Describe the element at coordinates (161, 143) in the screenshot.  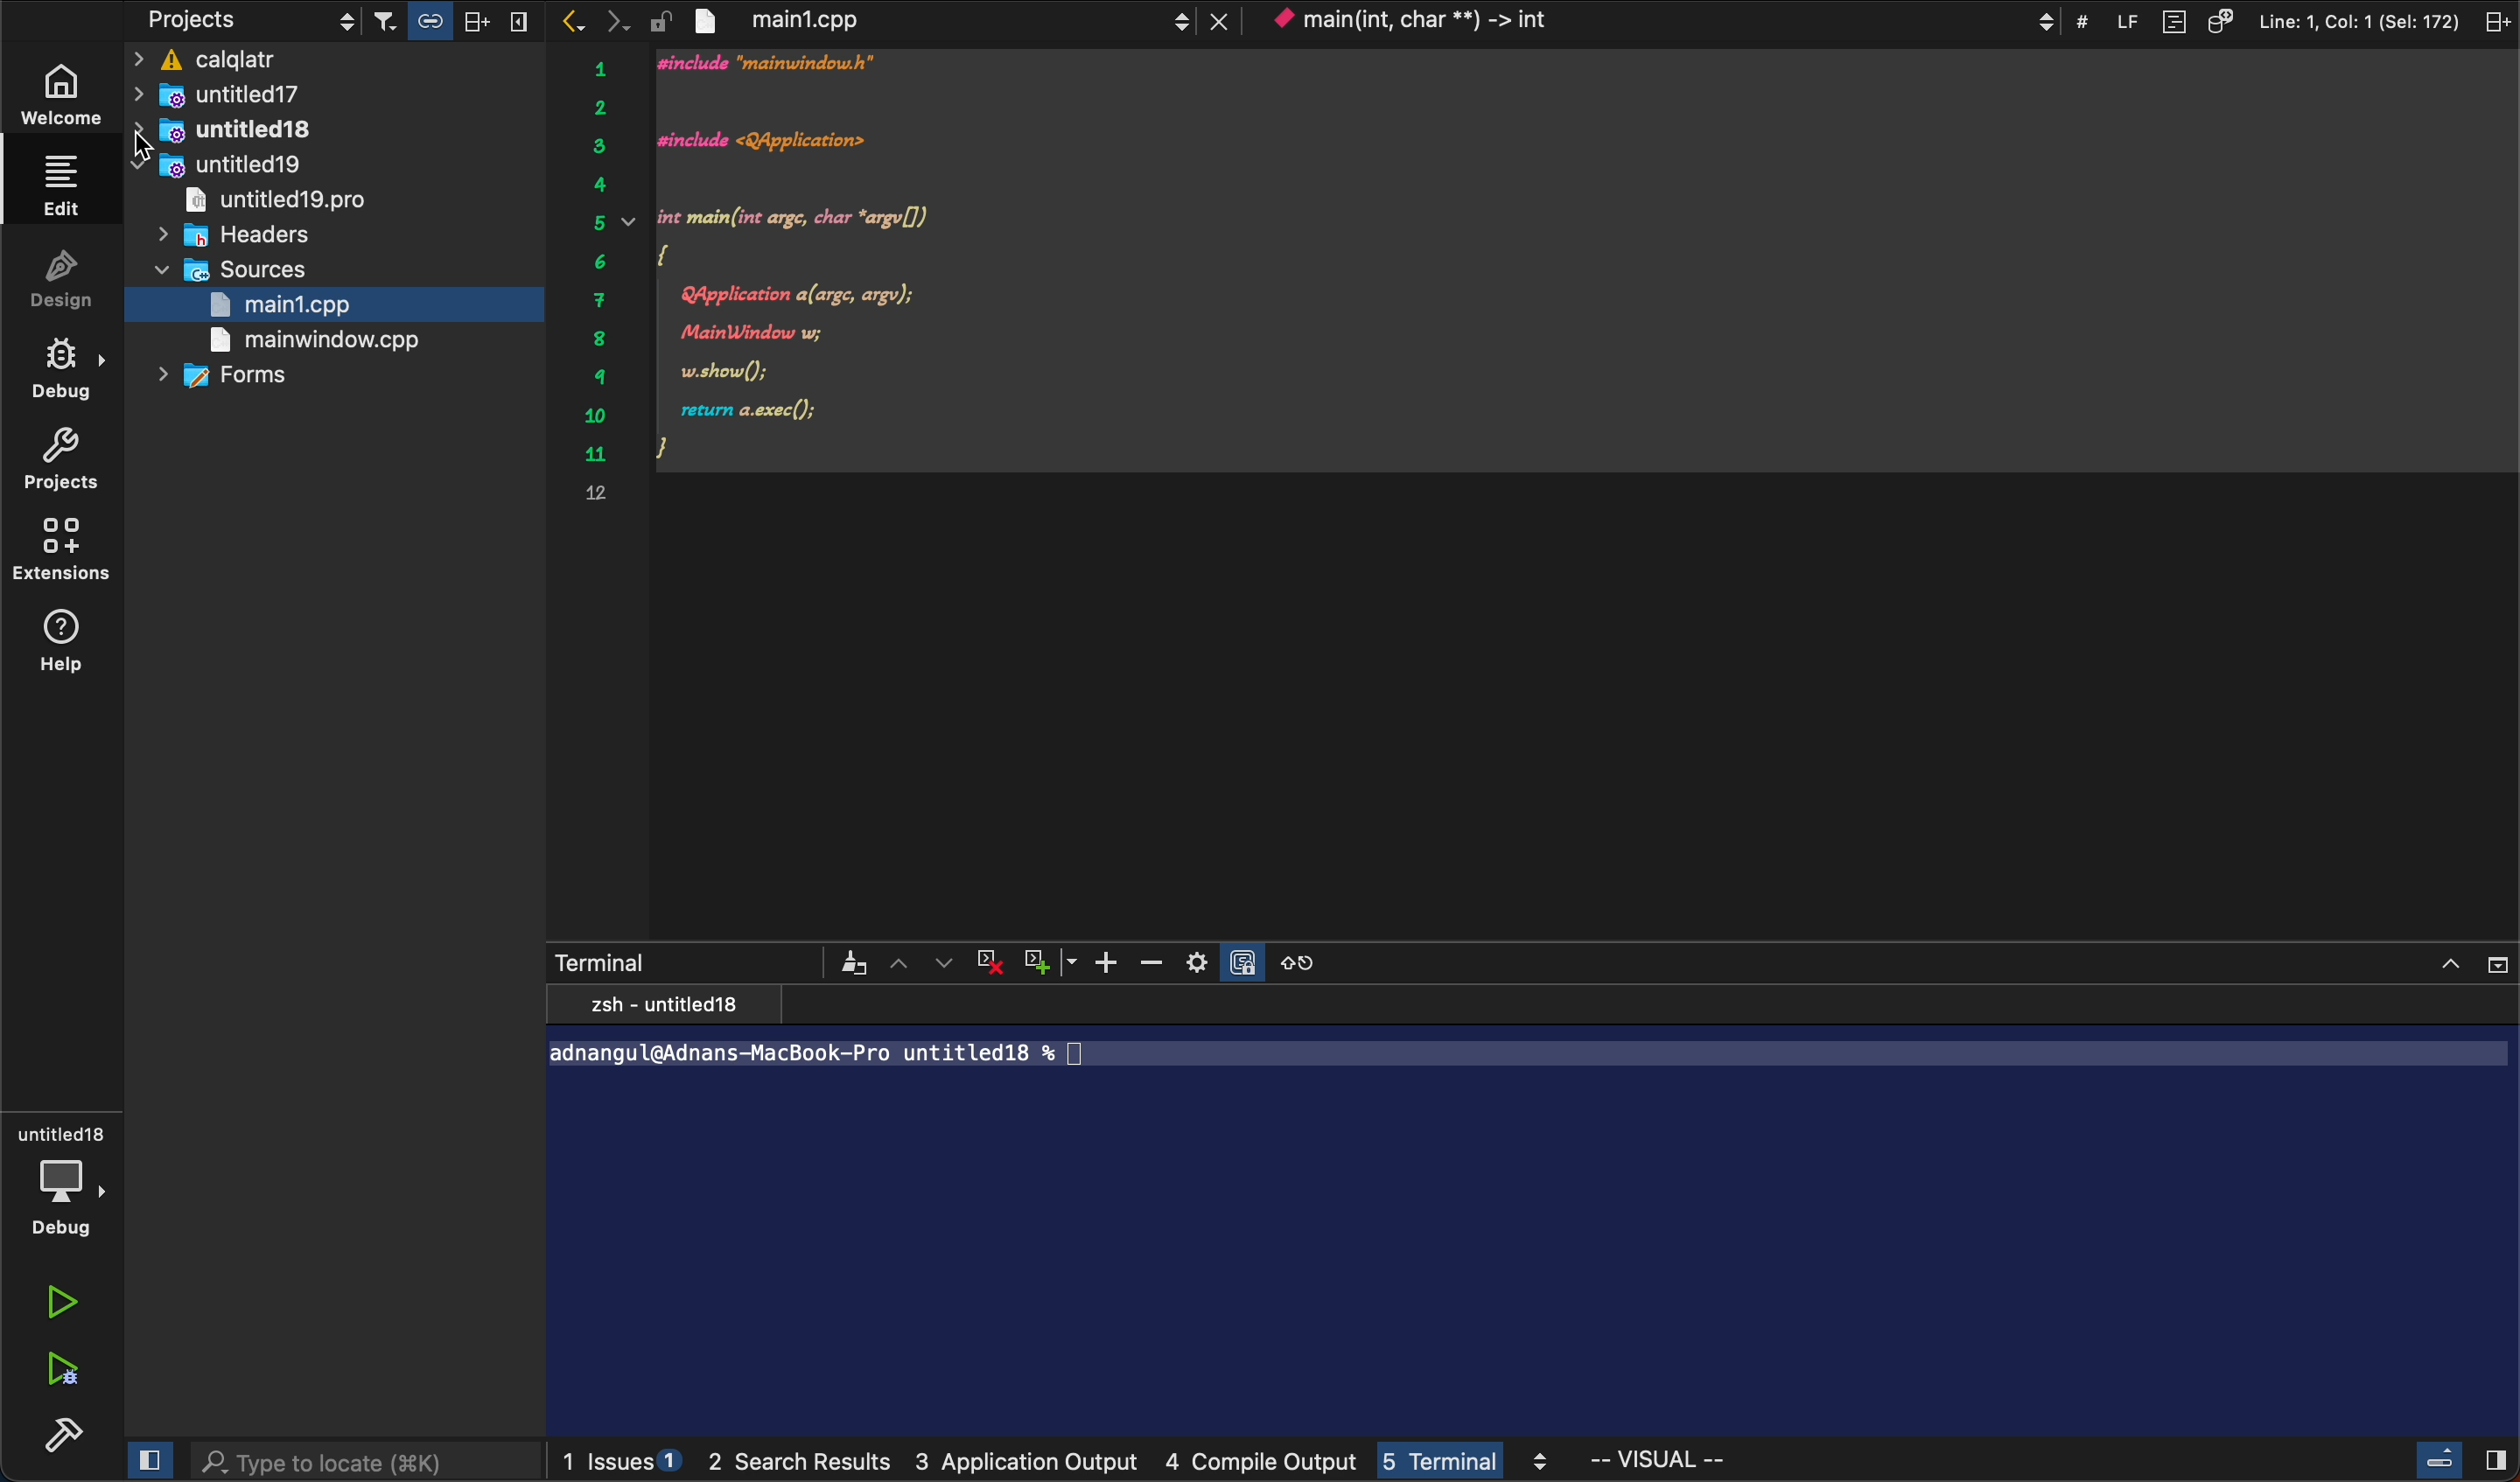
I see `cursor` at that location.